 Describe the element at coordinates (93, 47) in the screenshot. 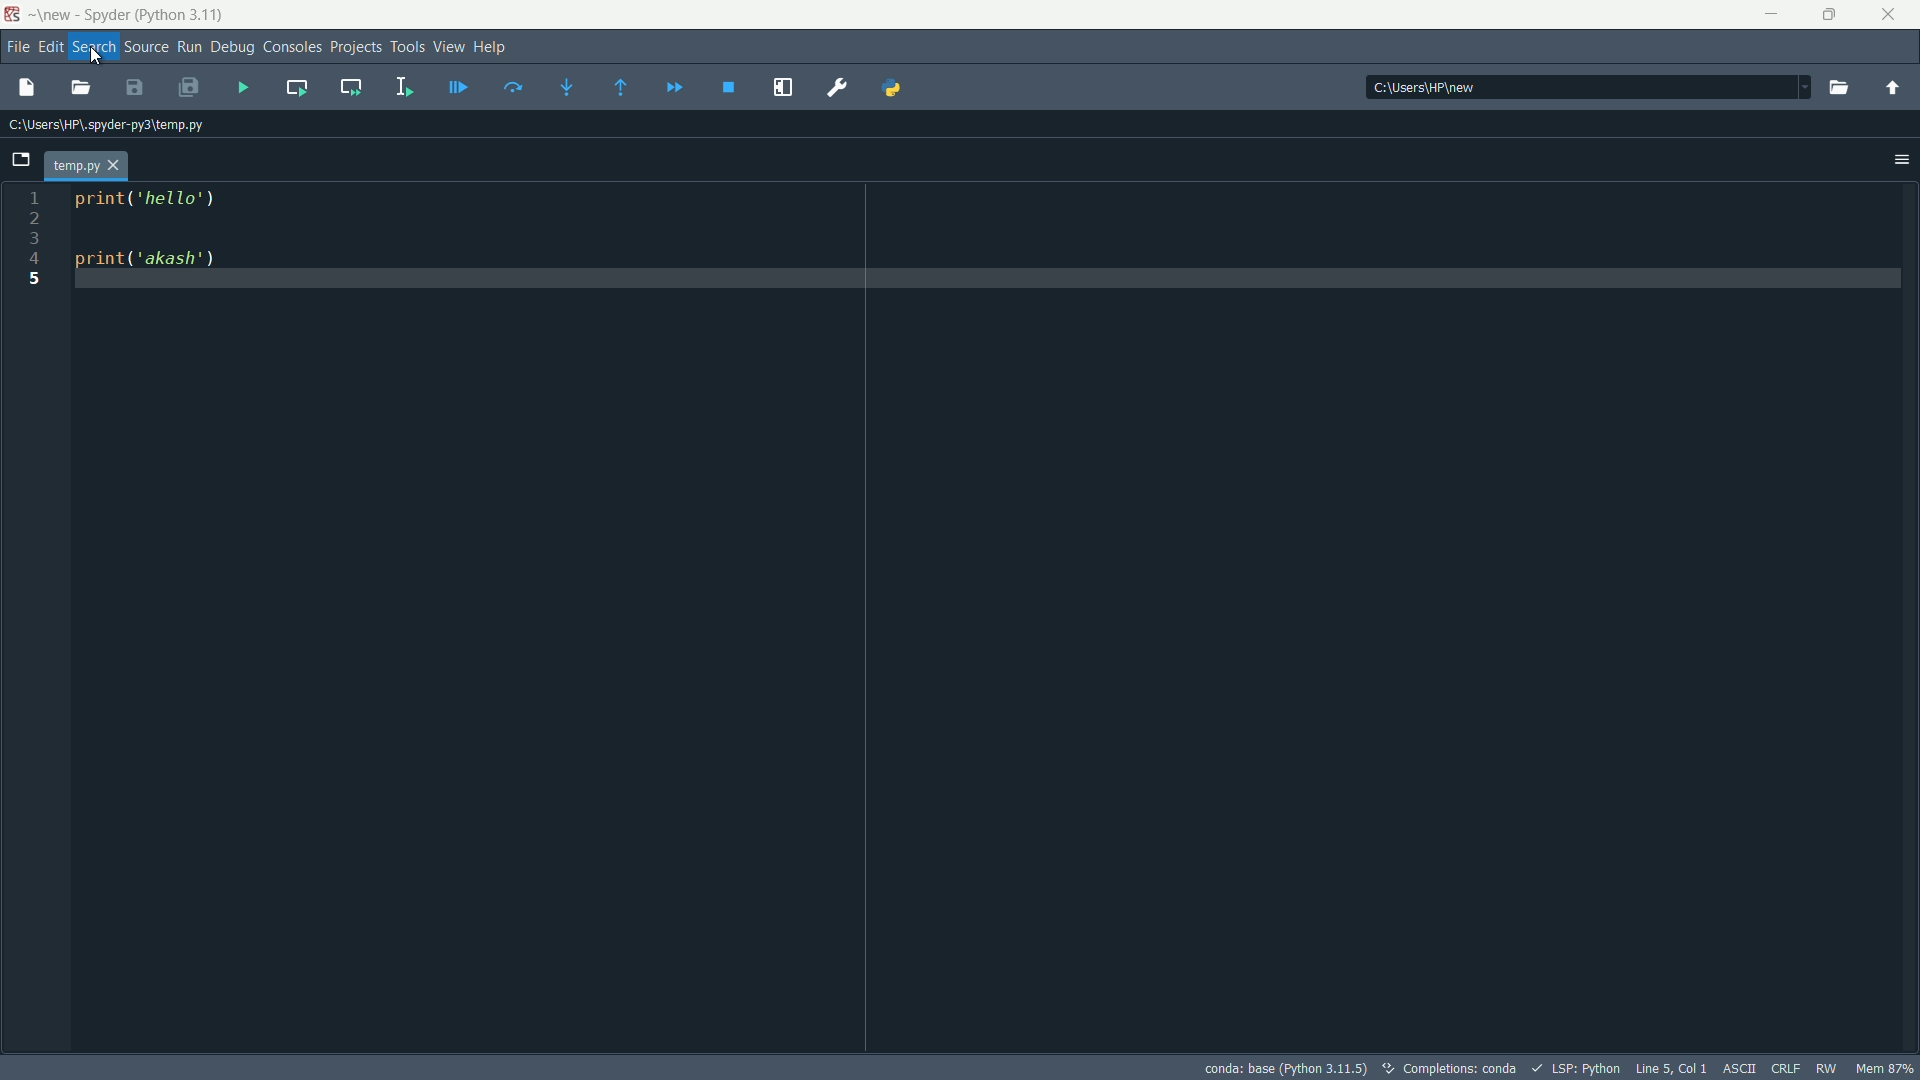

I see `search menu` at that location.